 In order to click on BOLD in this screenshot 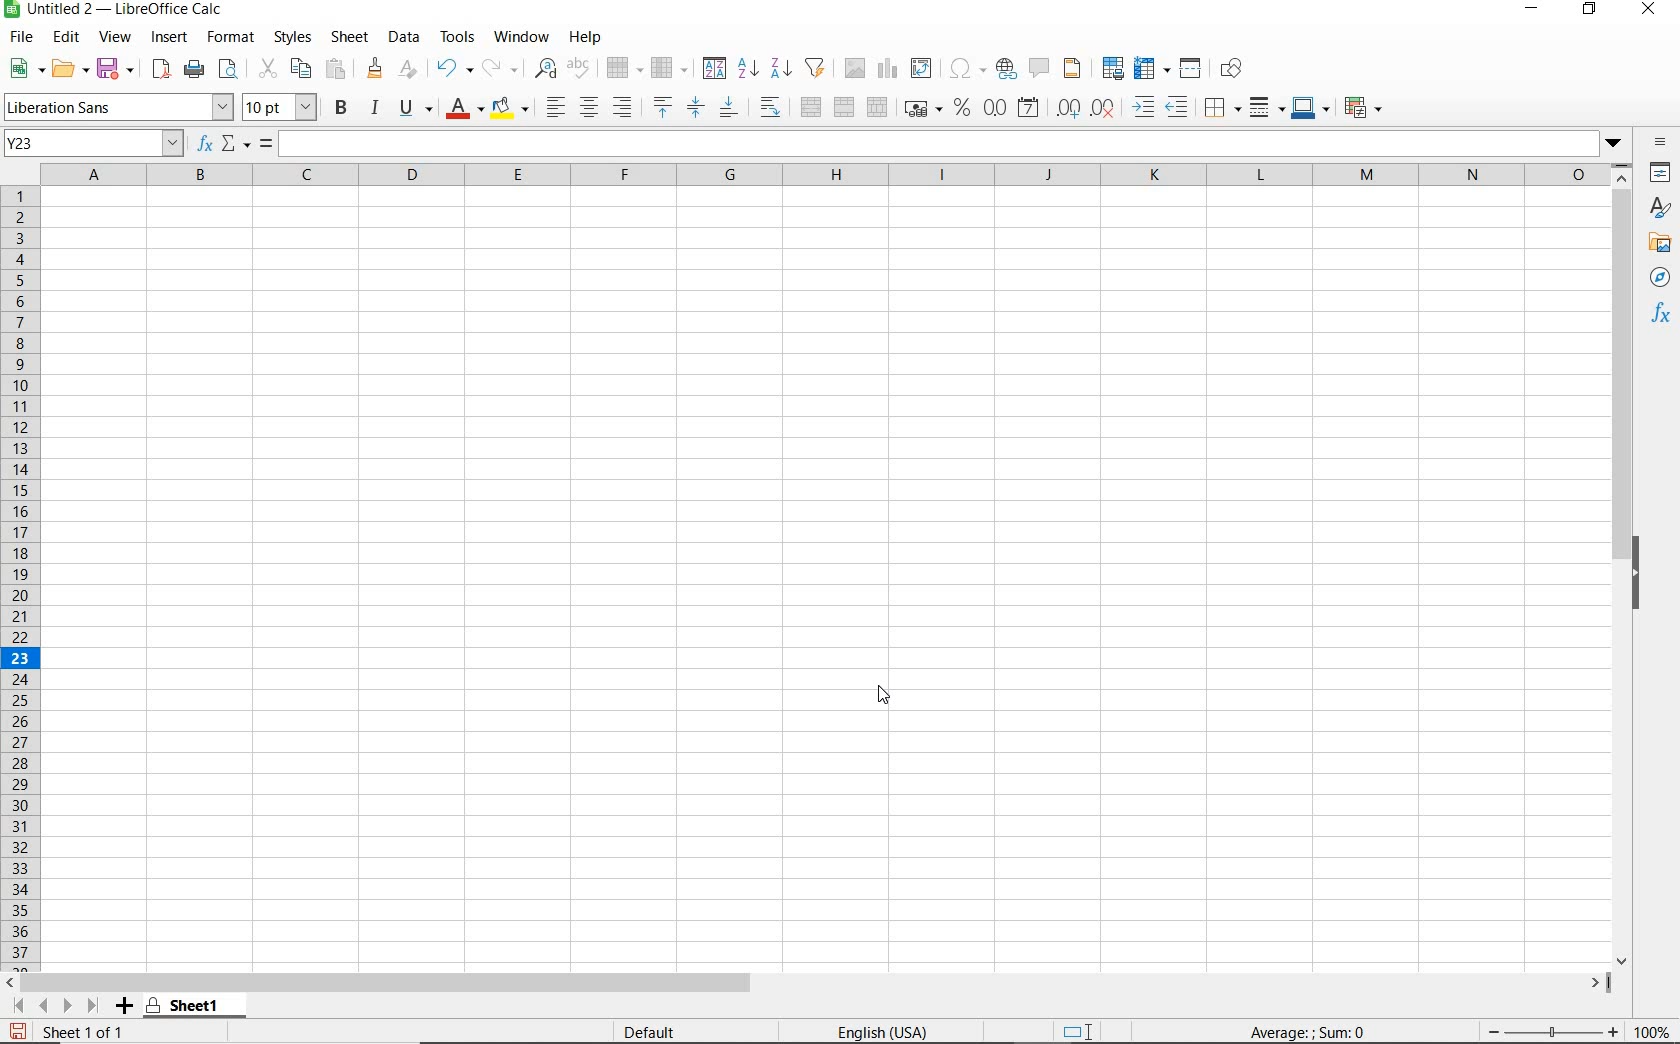, I will do `click(341, 110)`.